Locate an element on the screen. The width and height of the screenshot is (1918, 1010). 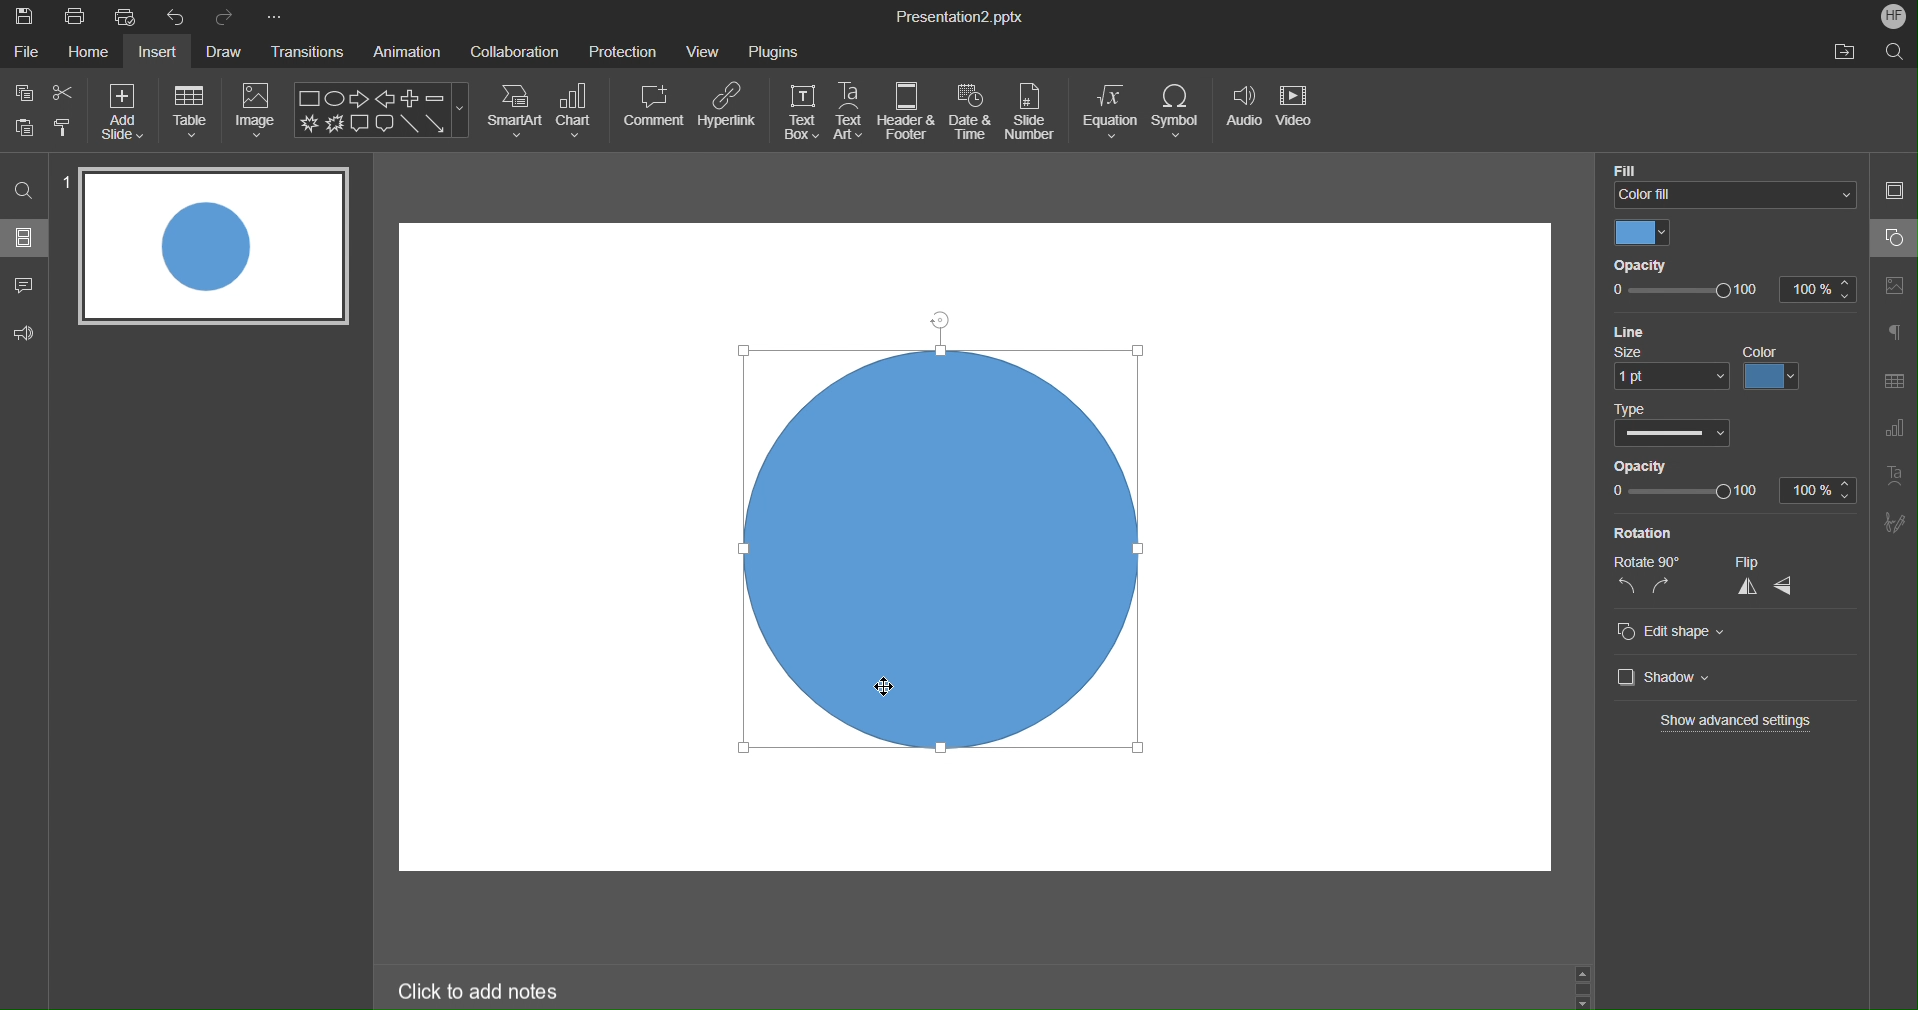
Transitions is located at coordinates (310, 54).